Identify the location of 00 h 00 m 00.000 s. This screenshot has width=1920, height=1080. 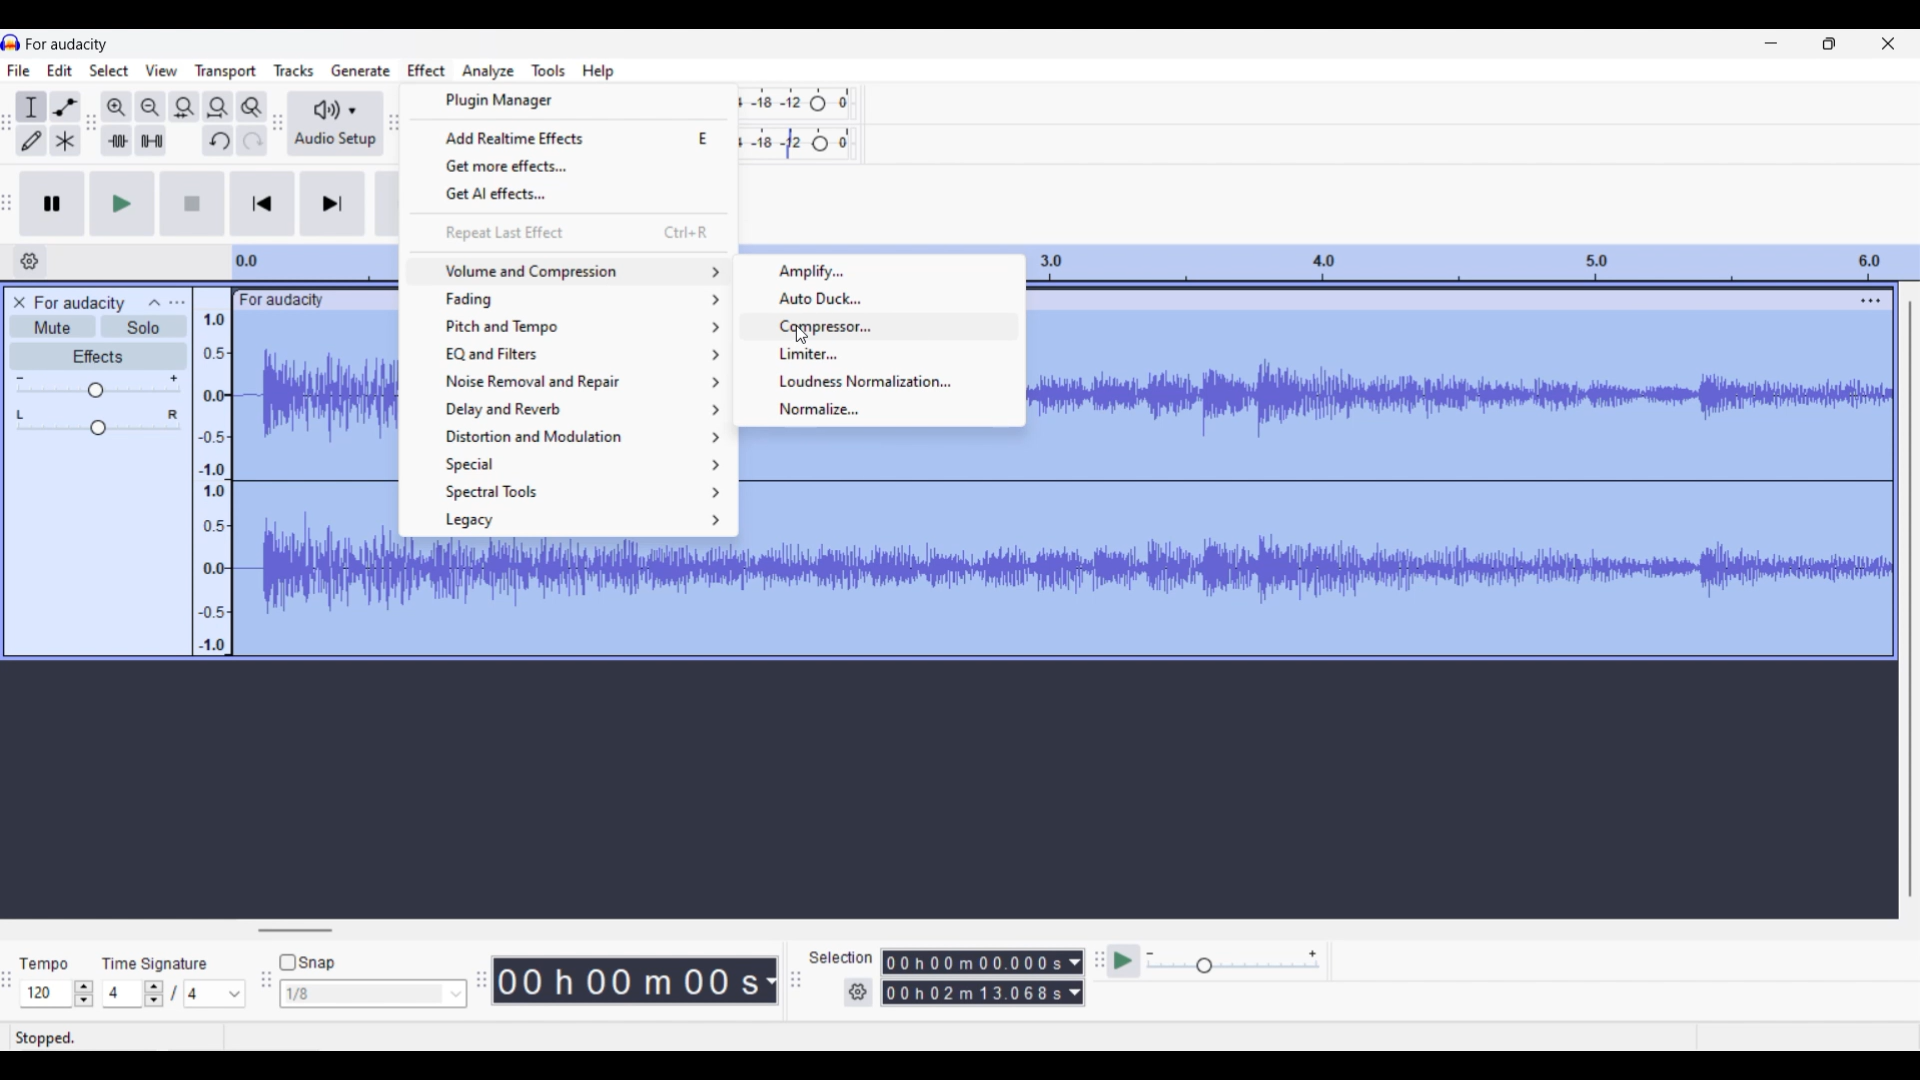
(973, 978).